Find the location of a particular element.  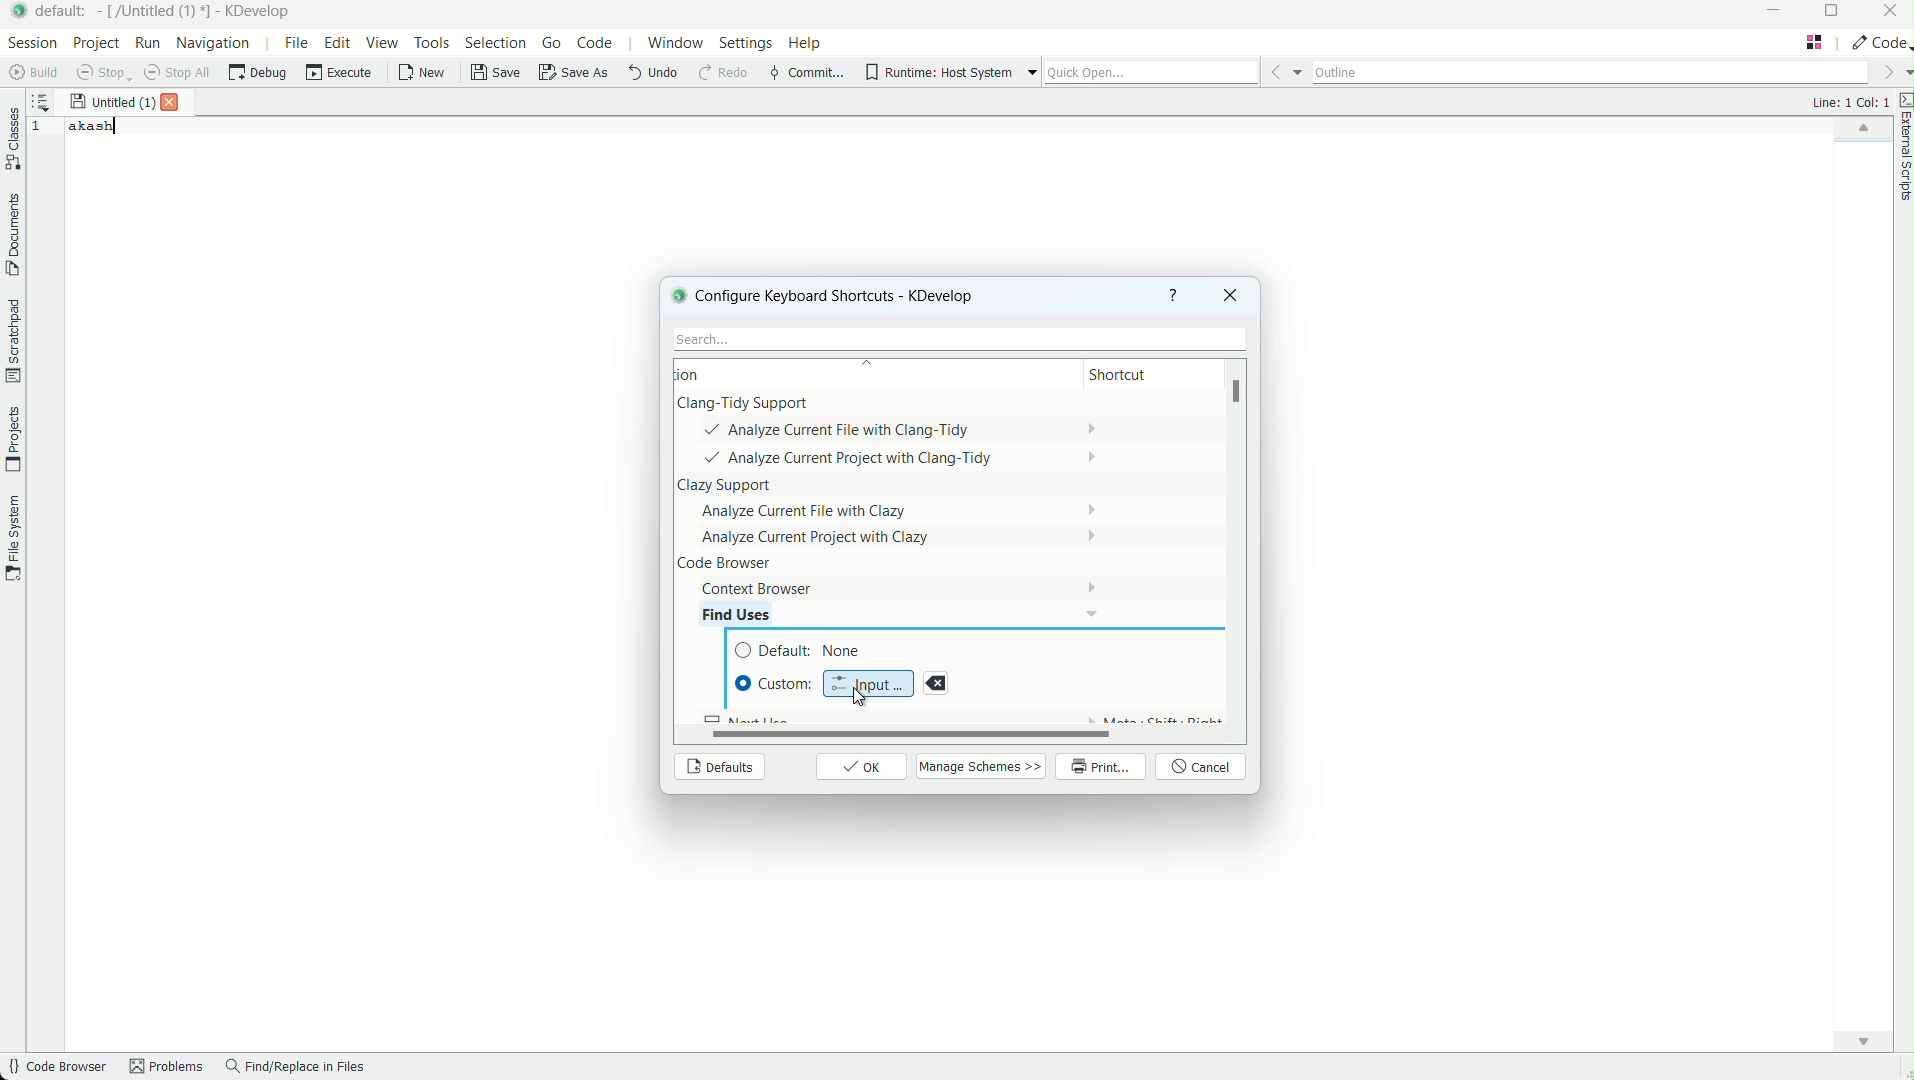

close app is located at coordinates (1891, 13).